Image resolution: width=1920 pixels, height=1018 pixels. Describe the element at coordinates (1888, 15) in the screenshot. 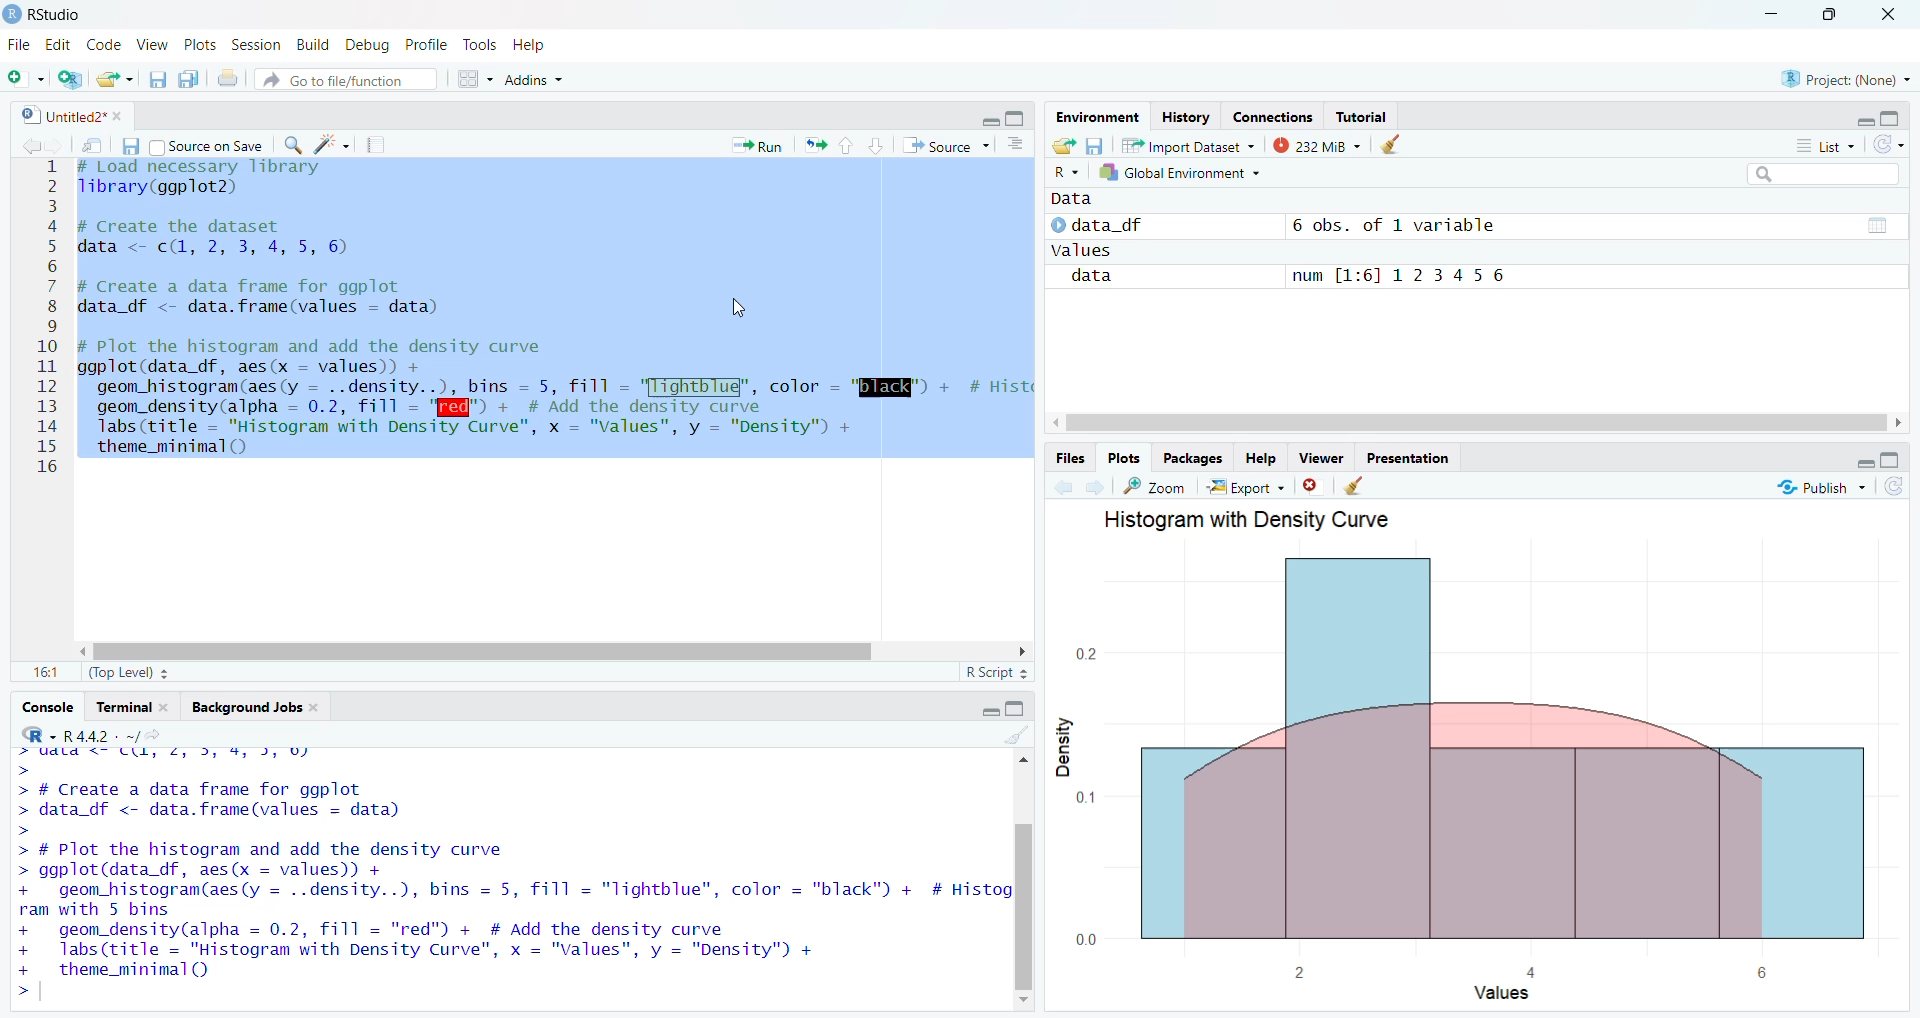

I see `close` at that location.